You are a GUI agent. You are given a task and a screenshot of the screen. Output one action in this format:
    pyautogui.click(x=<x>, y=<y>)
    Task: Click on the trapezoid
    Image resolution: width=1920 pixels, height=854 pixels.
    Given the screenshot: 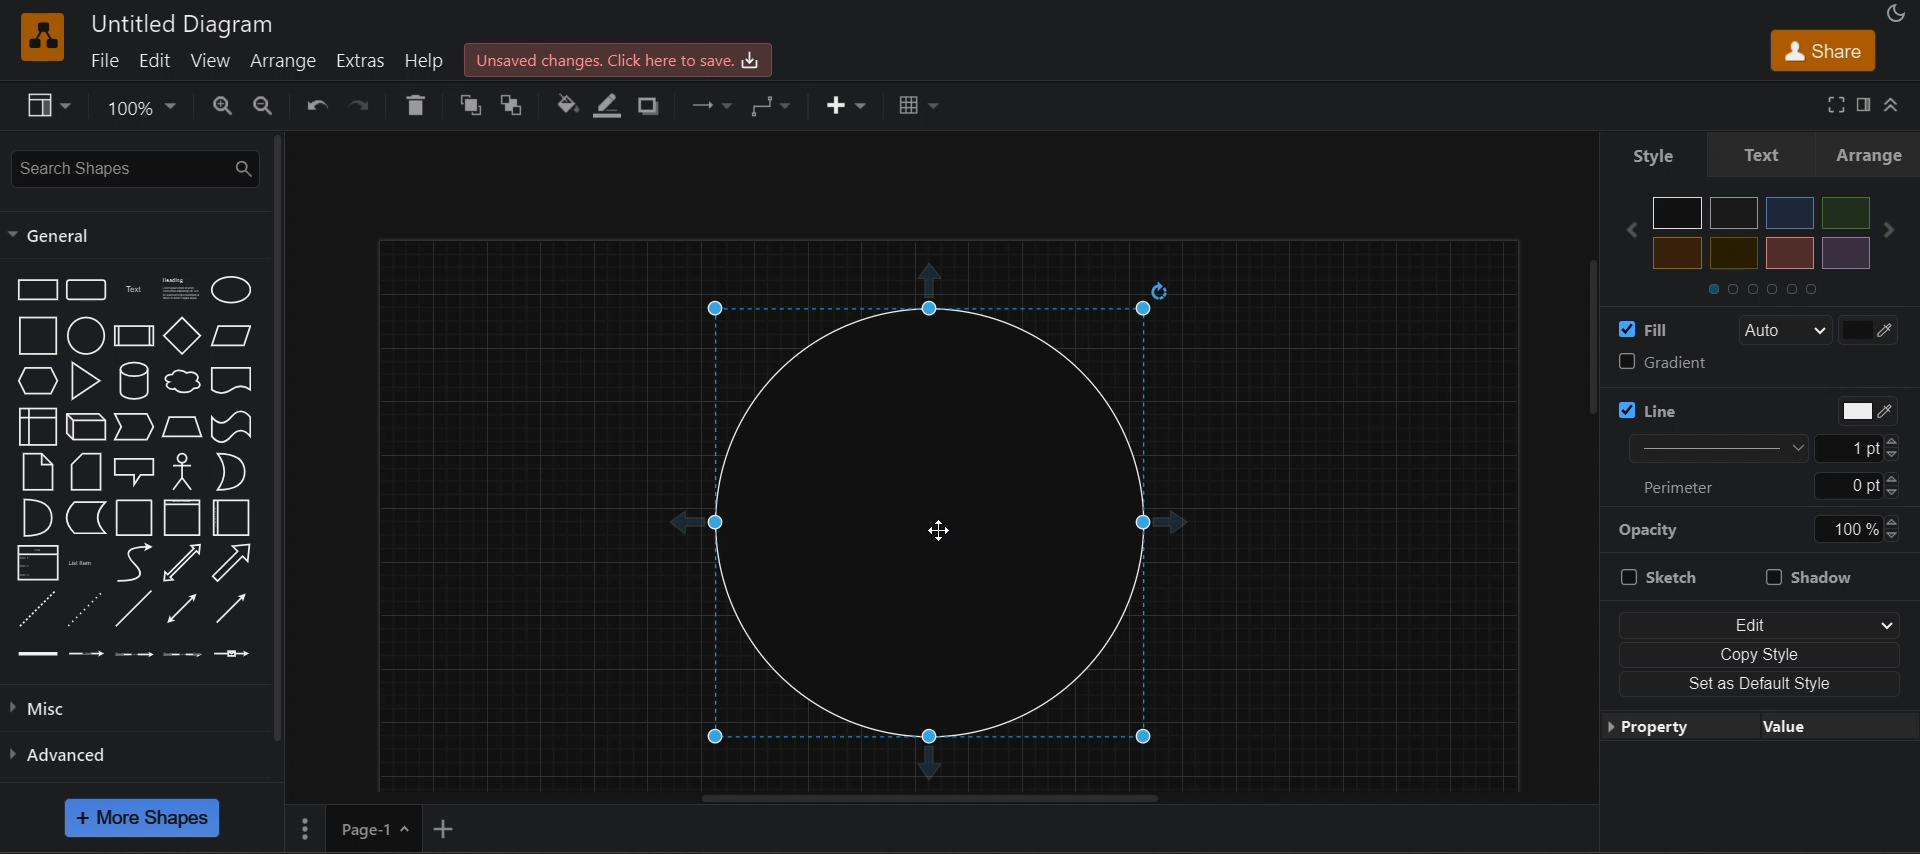 What is the action you would take?
    pyautogui.click(x=184, y=431)
    